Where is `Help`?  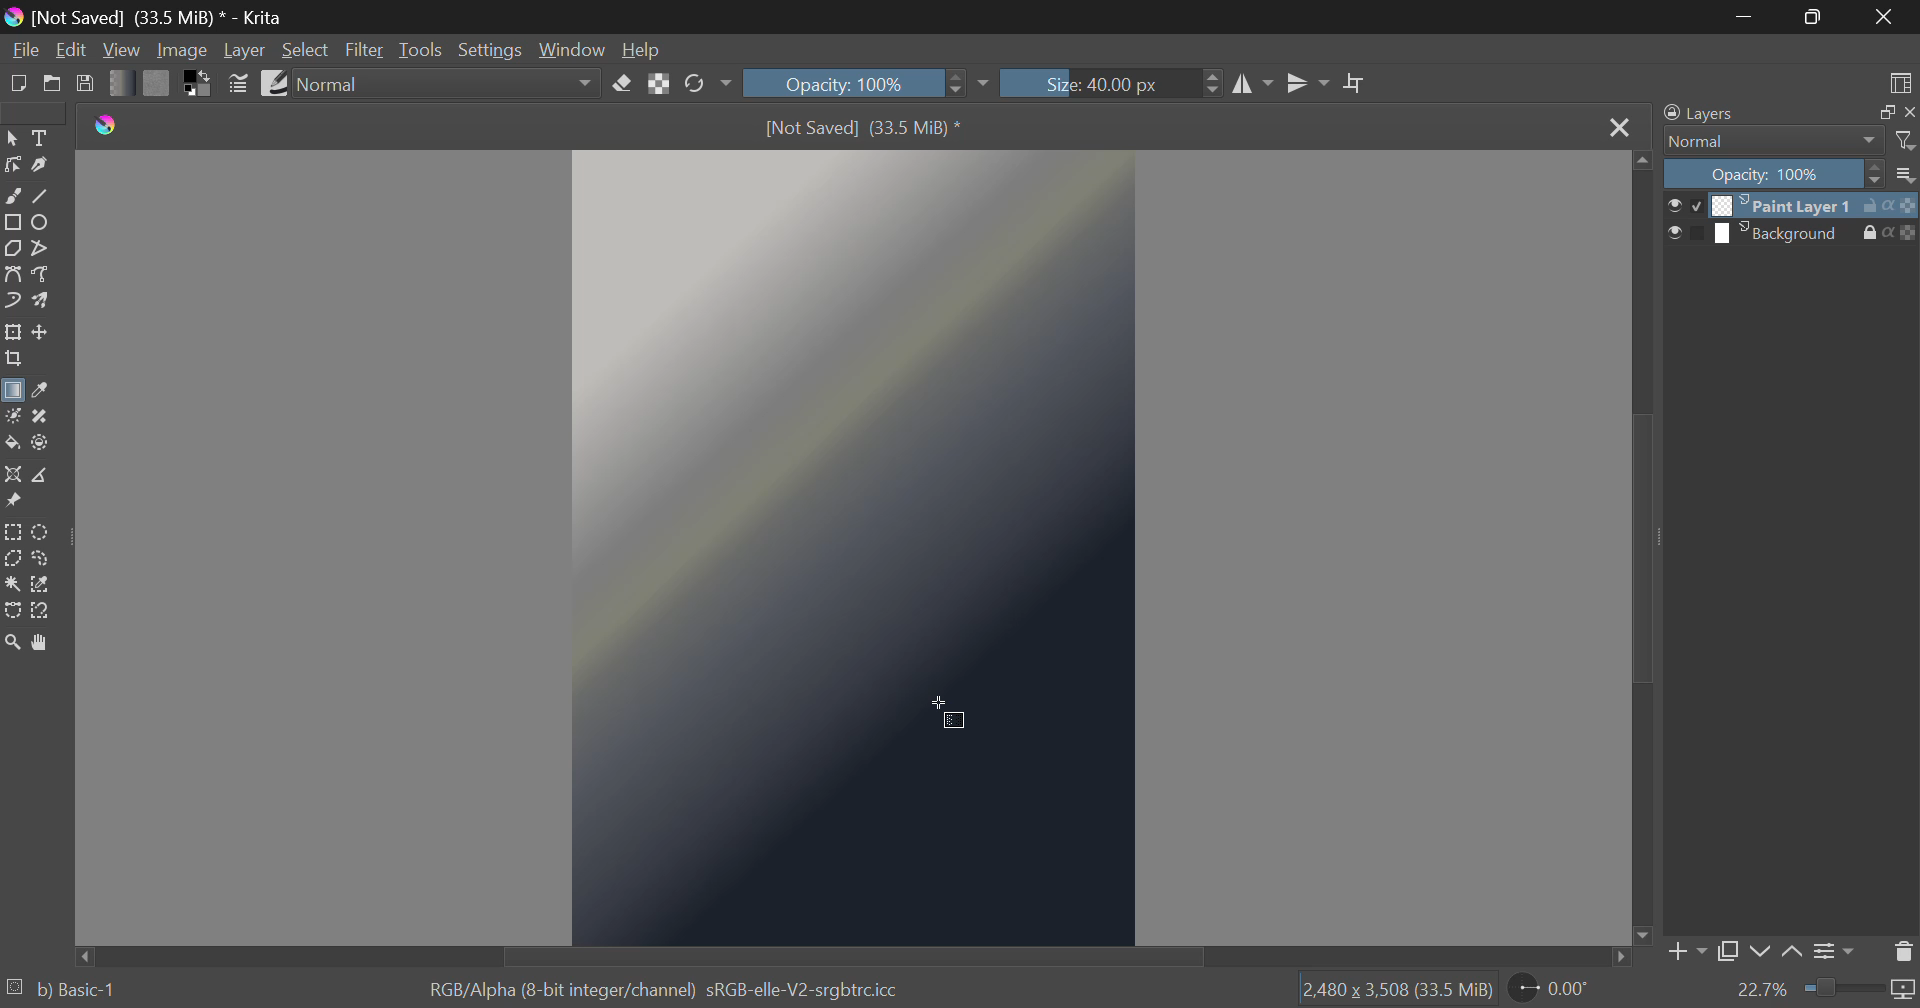 Help is located at coordinates (641, 49).